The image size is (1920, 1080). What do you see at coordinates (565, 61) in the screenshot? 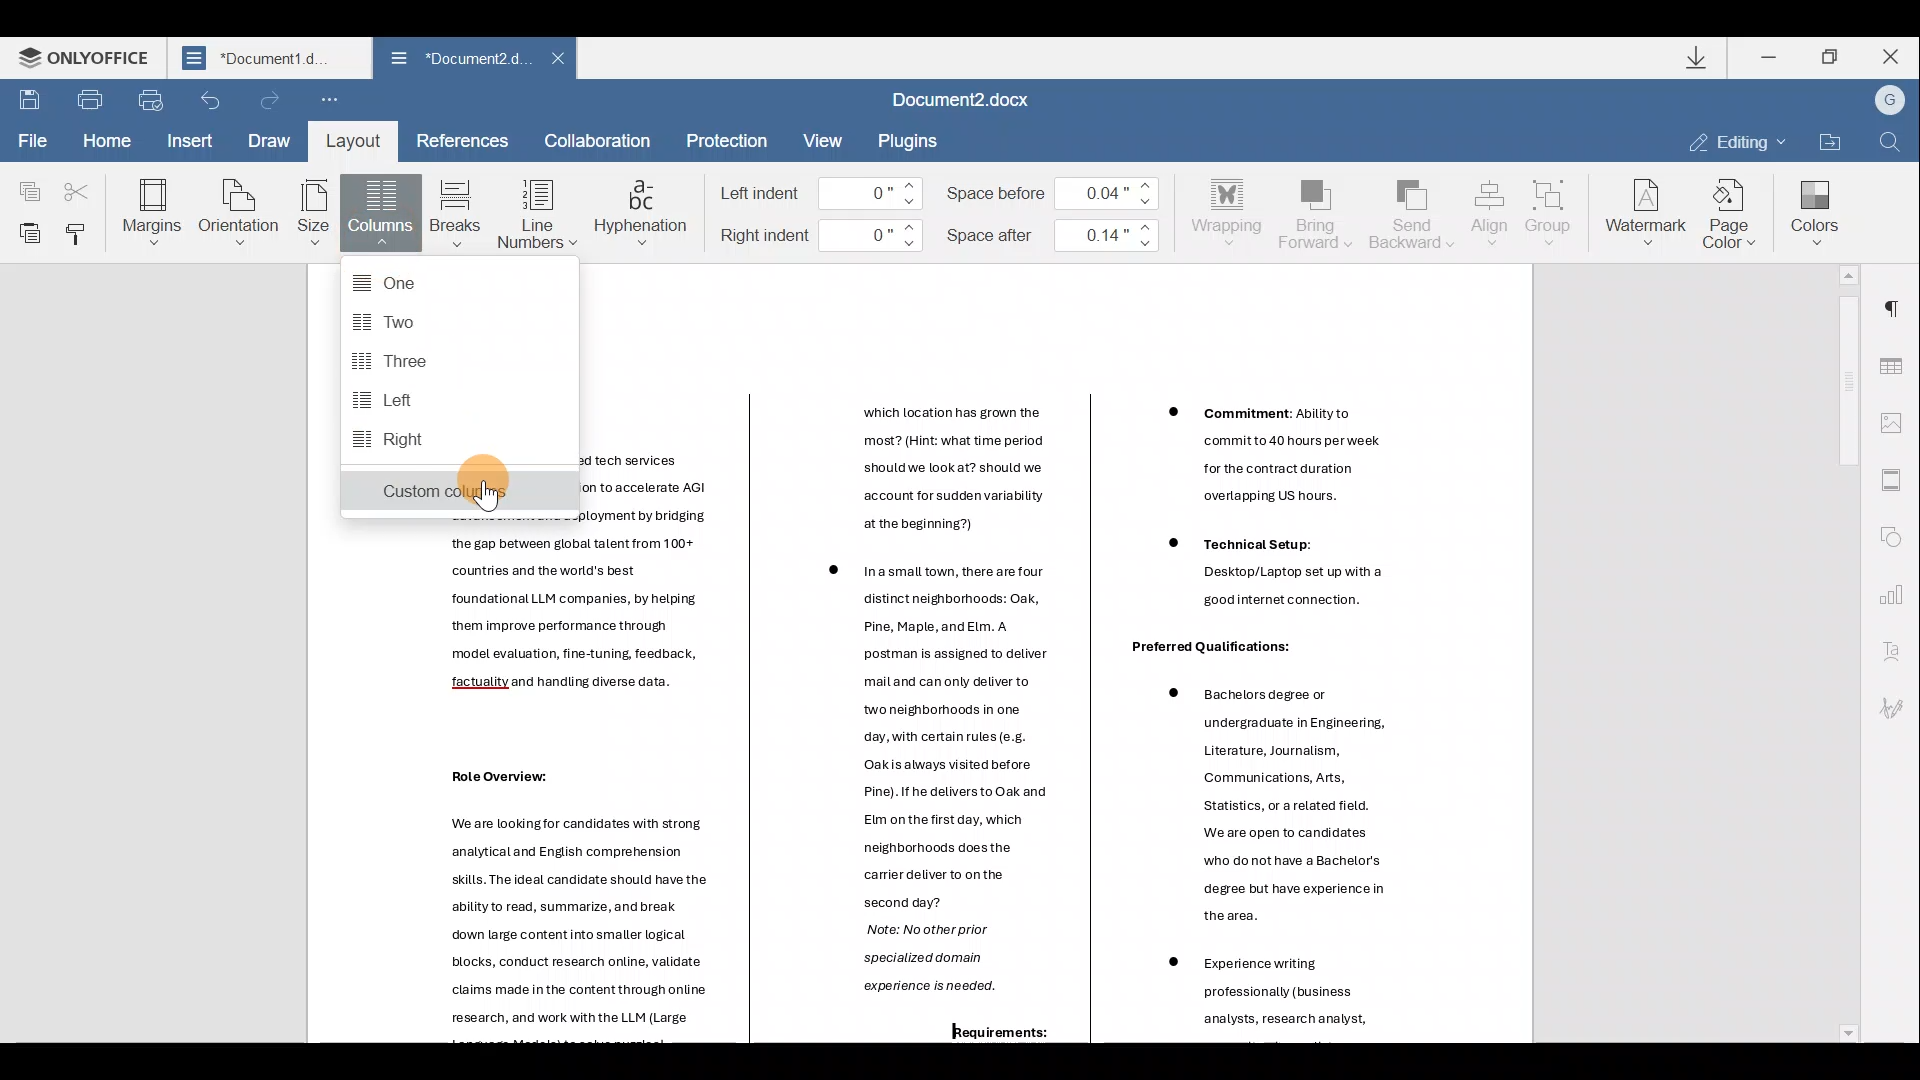
I see `Close` at bounding box center [565, 61].